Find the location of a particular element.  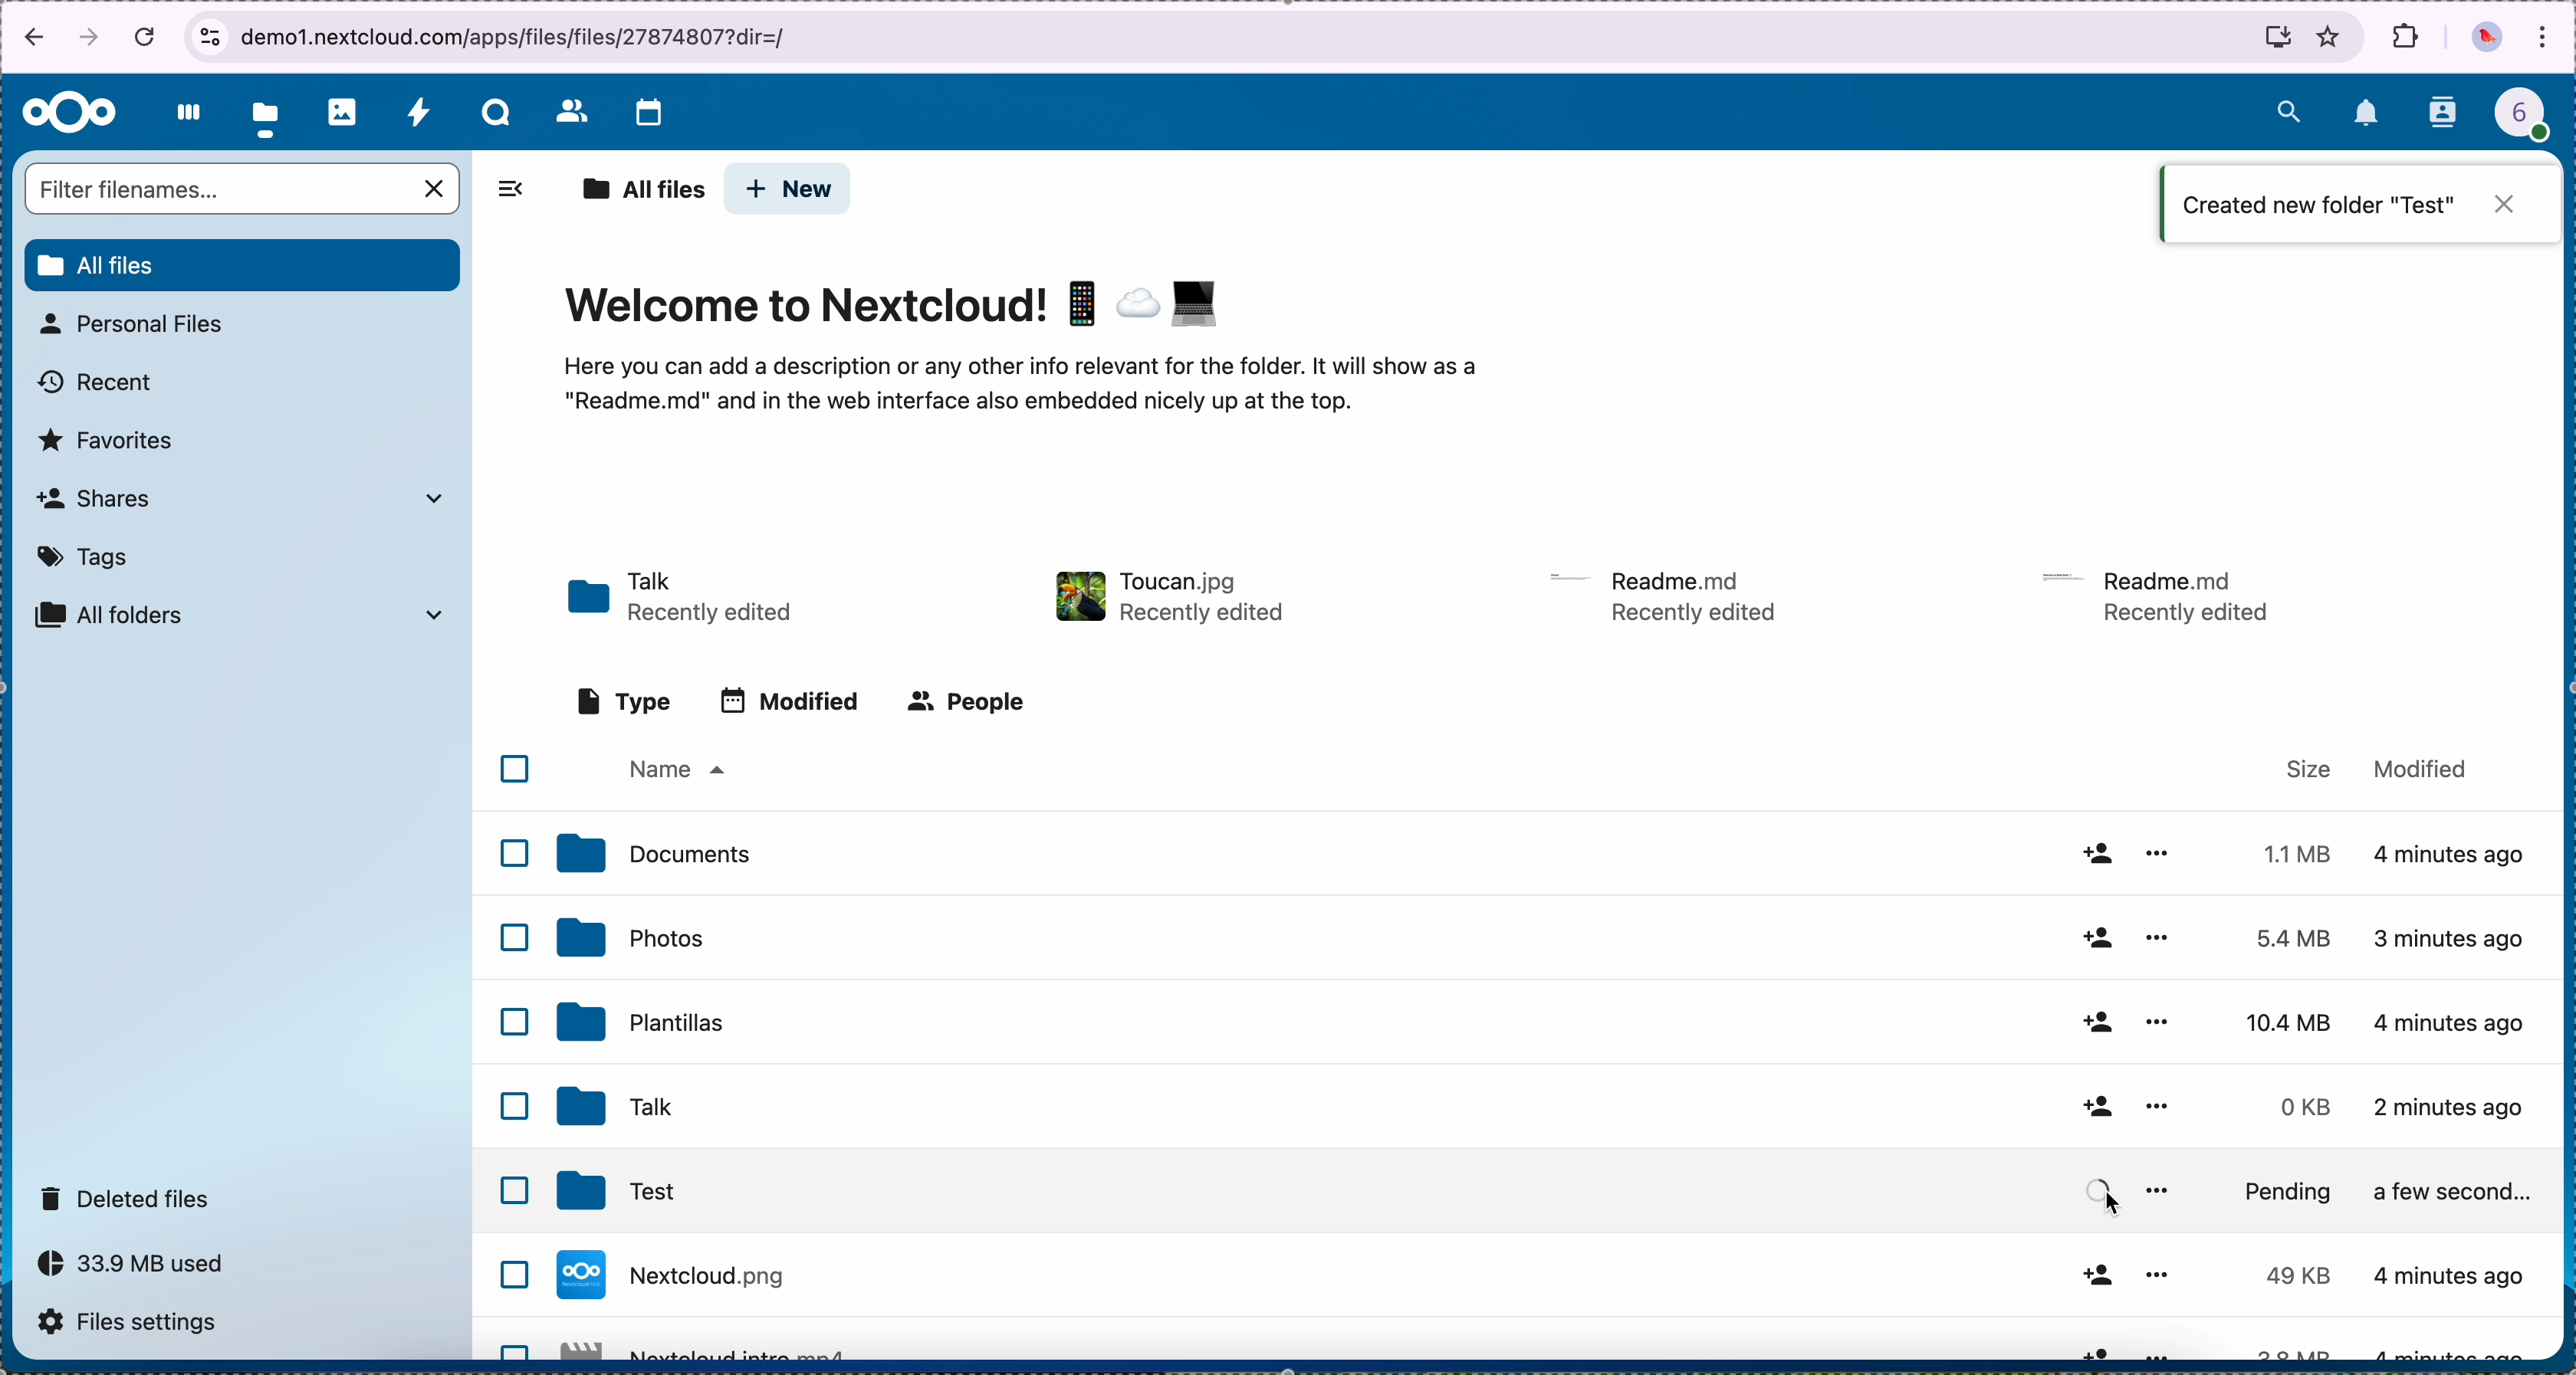

more options is located at coordinates (2160, 1107).